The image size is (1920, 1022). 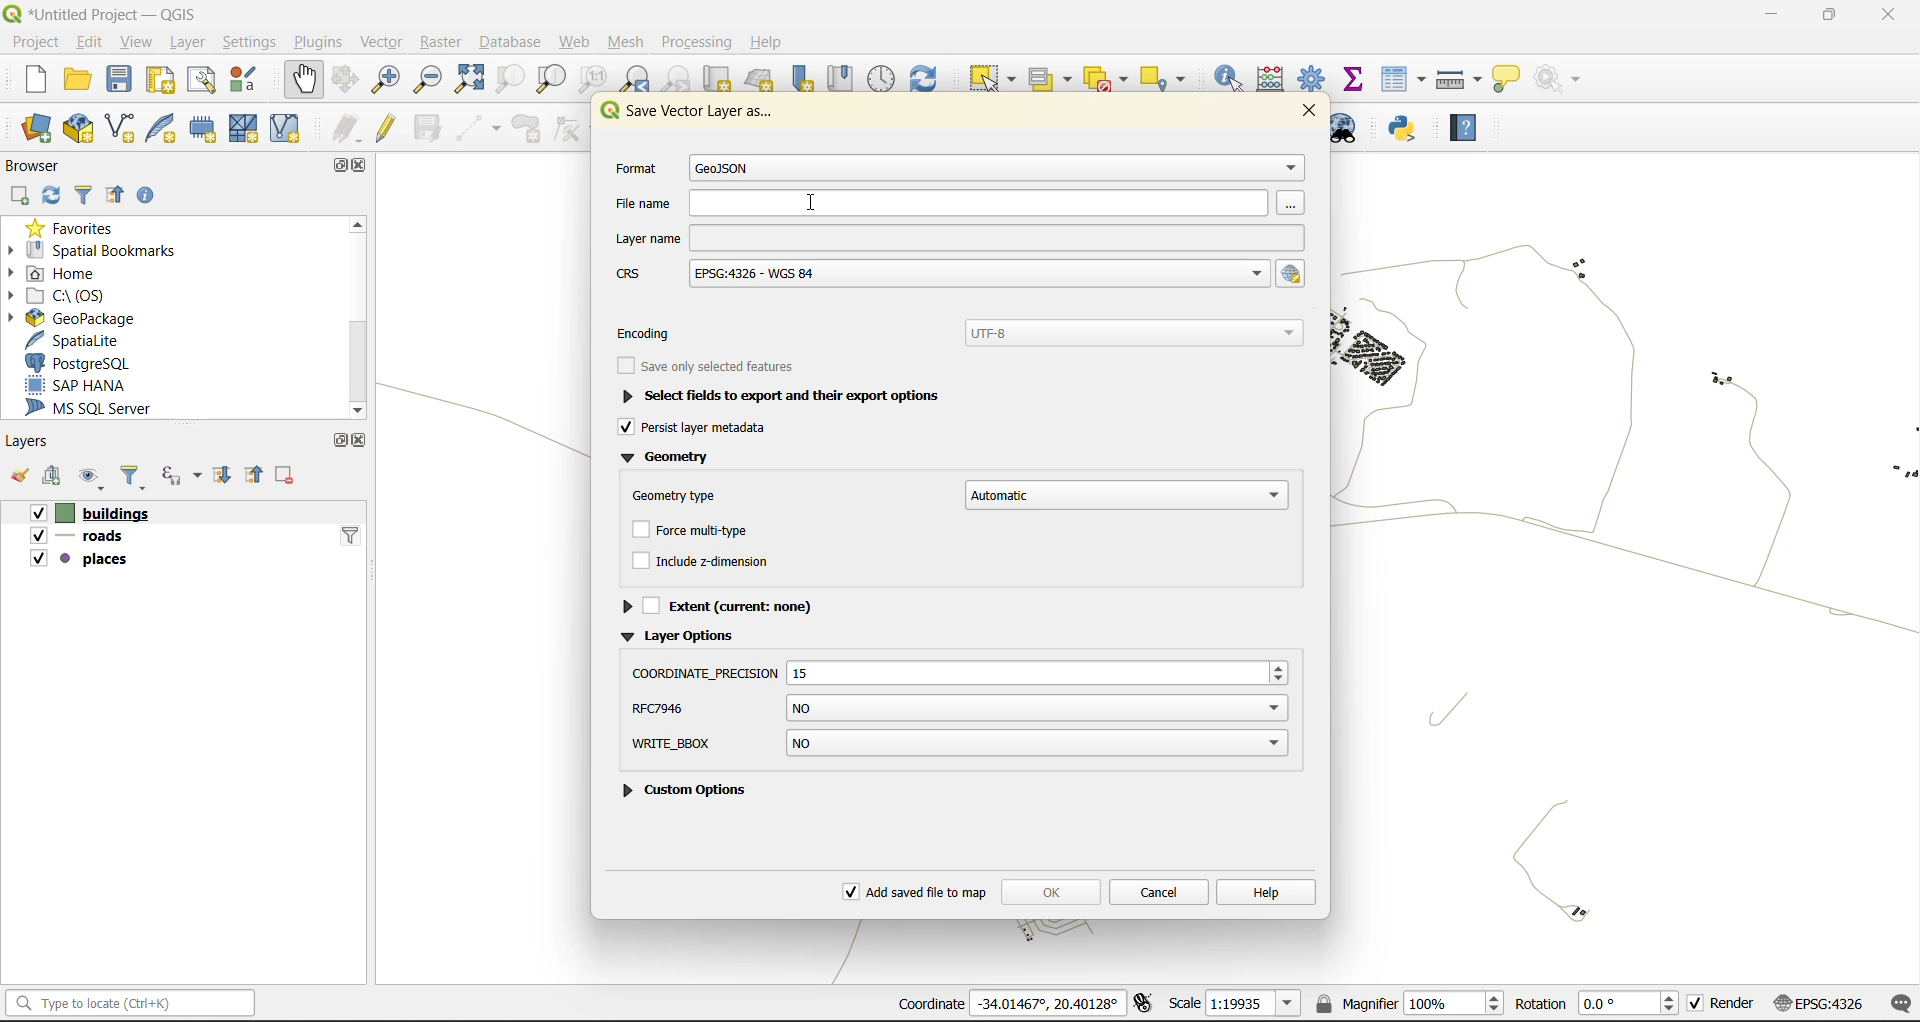 What do you see at coordinates (1826, 18) in the screenshot?
I see `maximize` at bounding box center [1826, 18].